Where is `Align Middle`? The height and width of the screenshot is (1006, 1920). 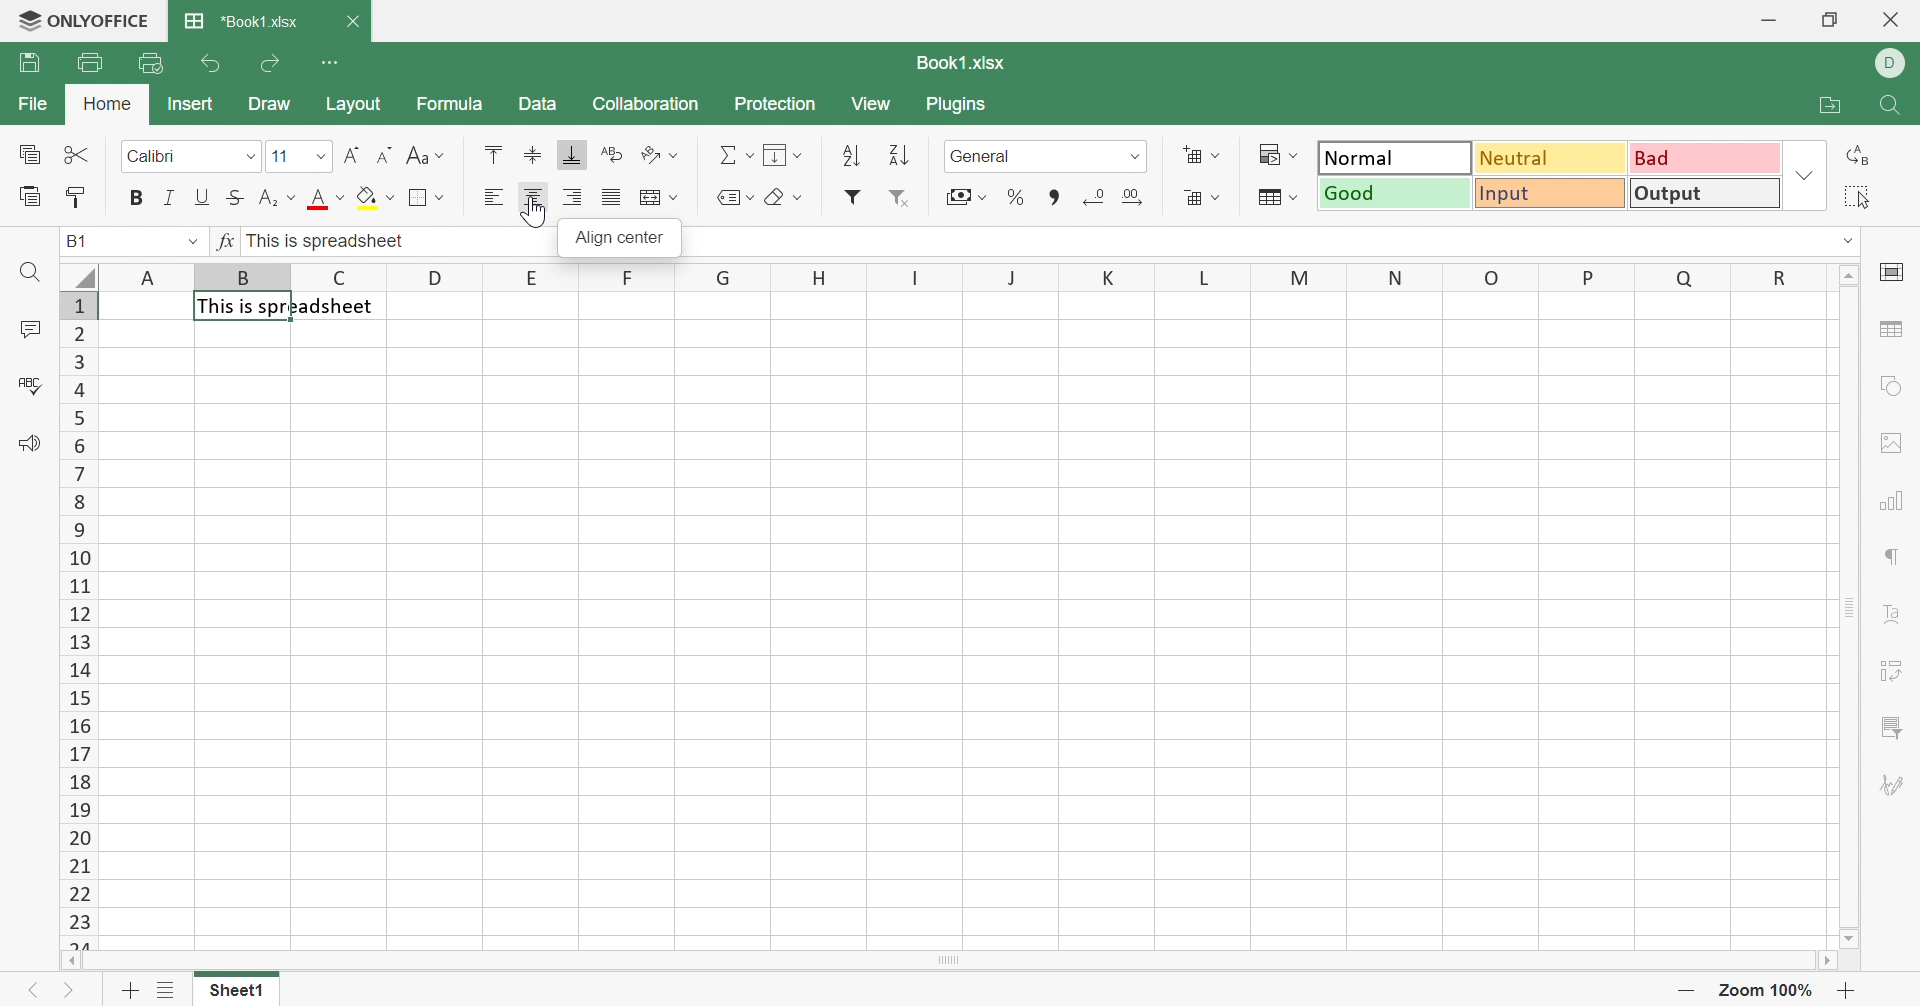
Align Middle is located at coordinates (532, 154).